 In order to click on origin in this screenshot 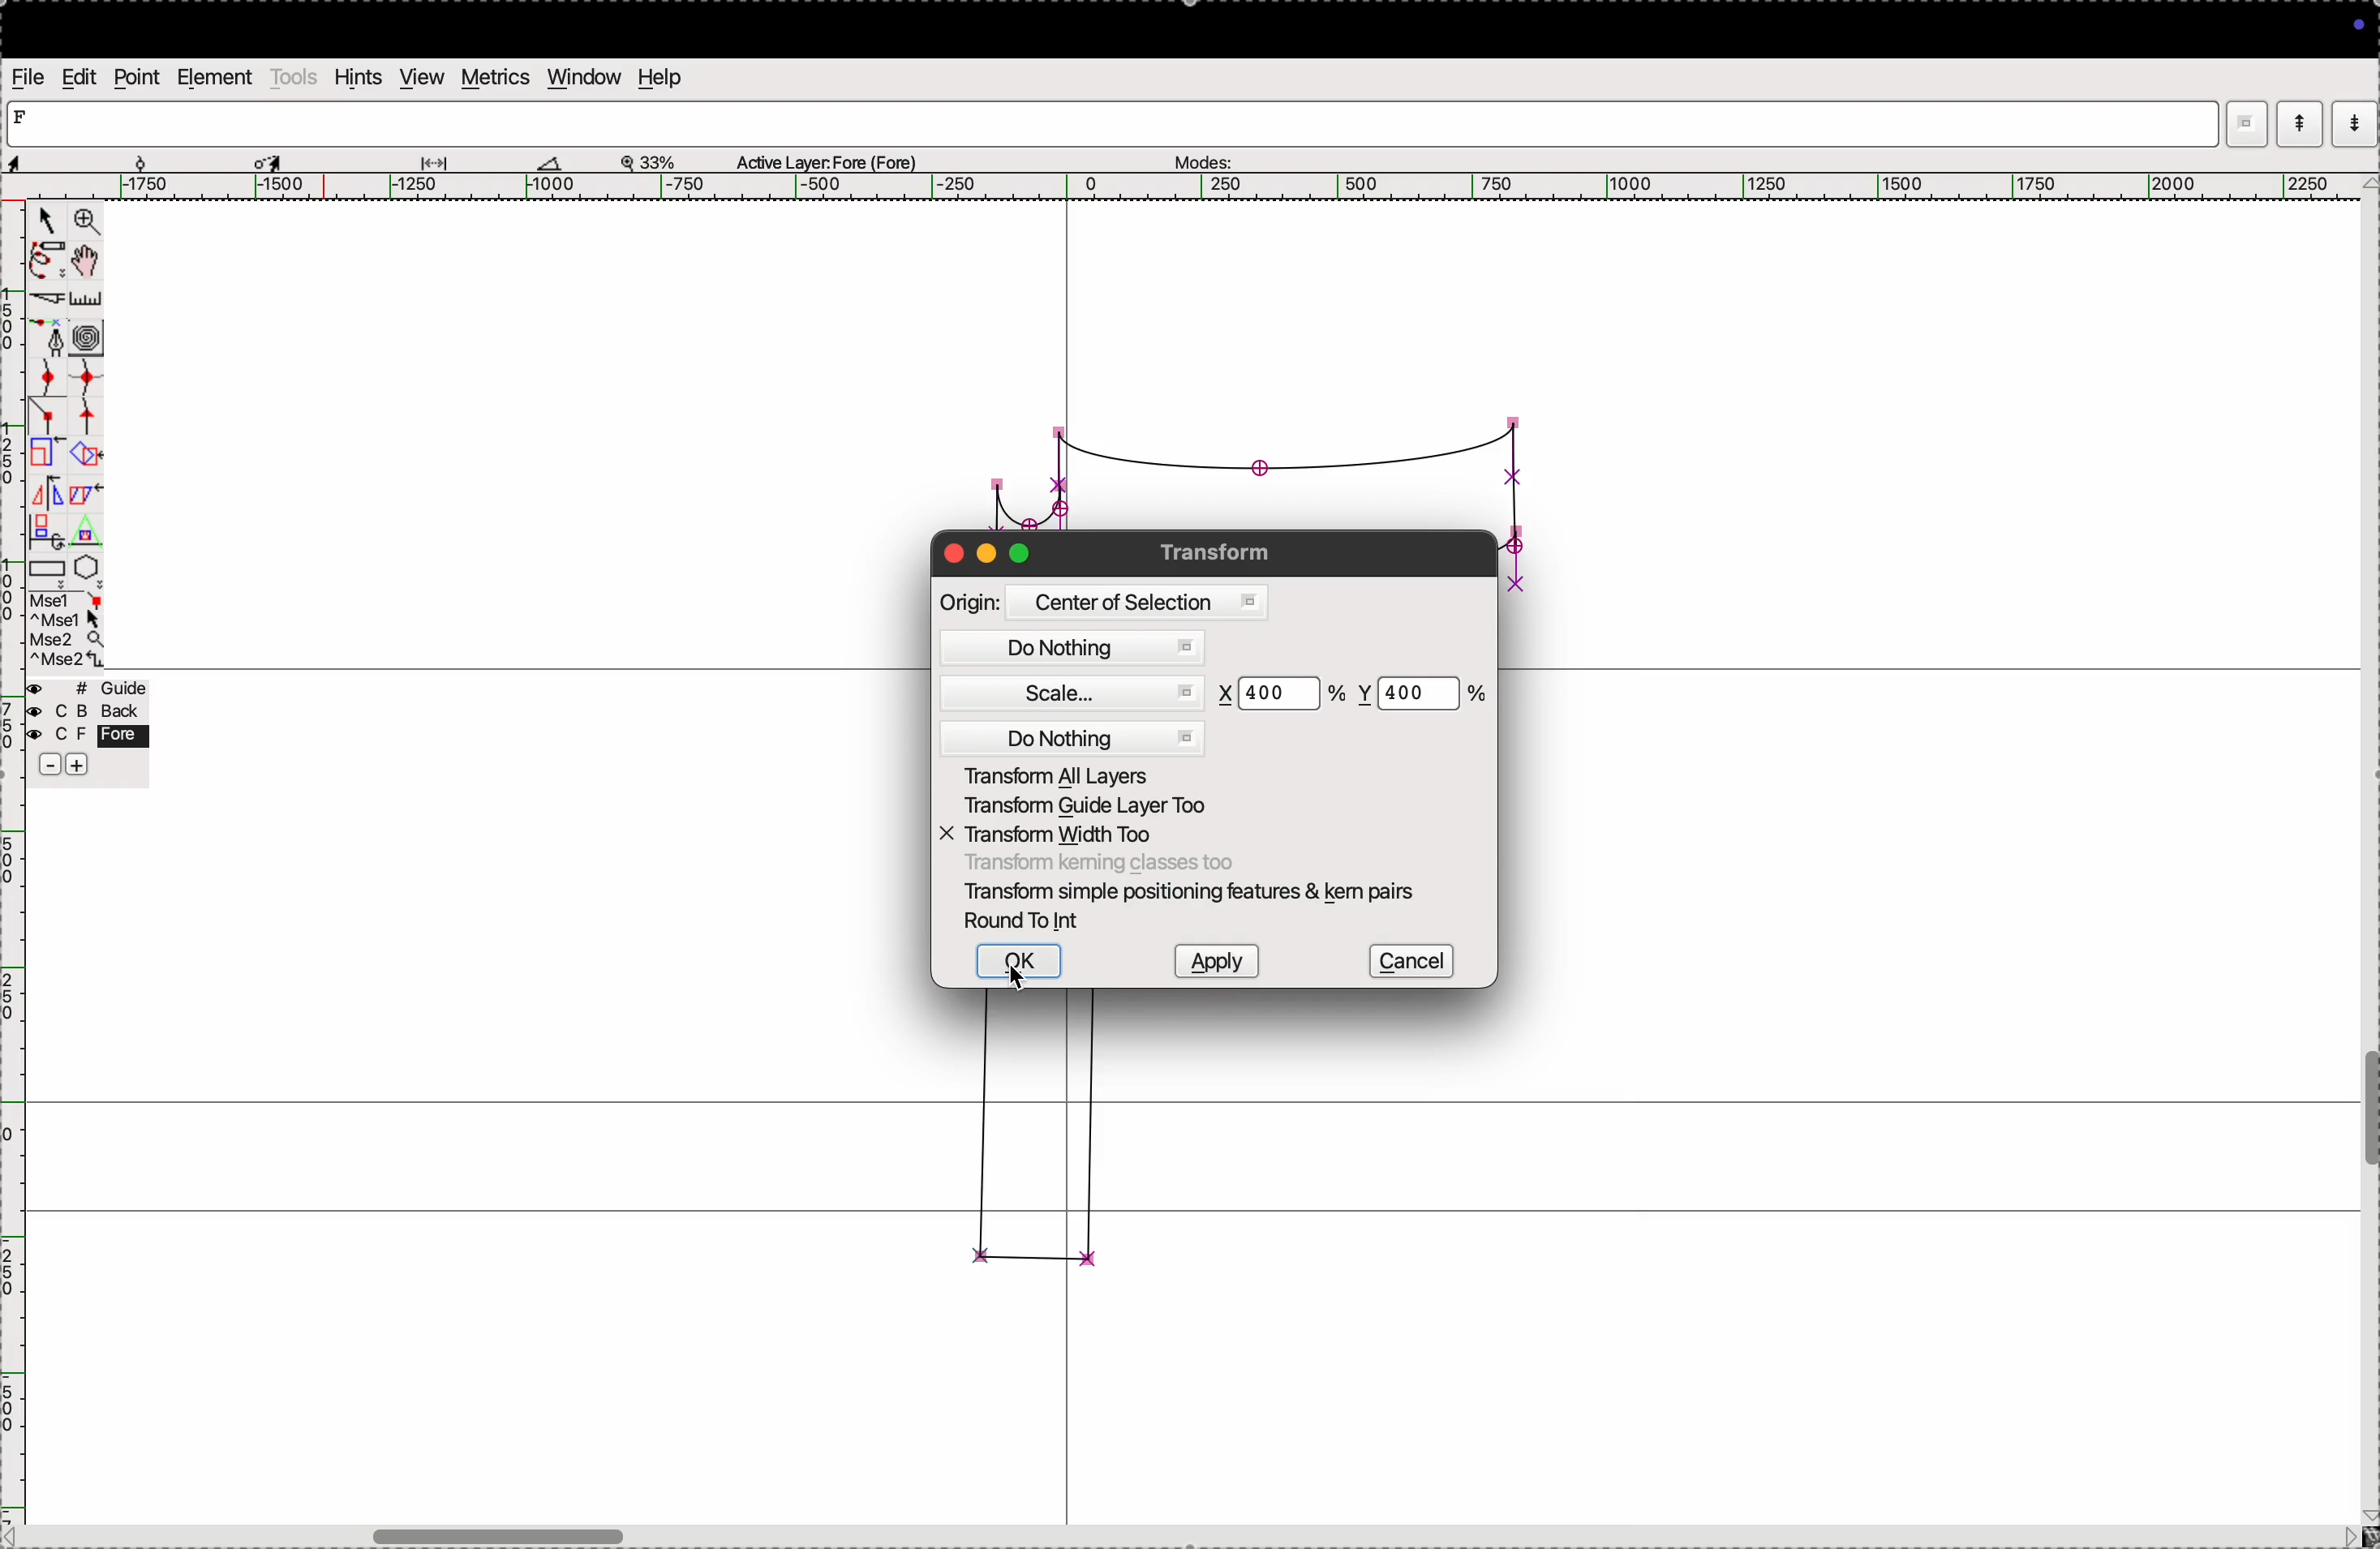, I will do `click(970, 602)`.